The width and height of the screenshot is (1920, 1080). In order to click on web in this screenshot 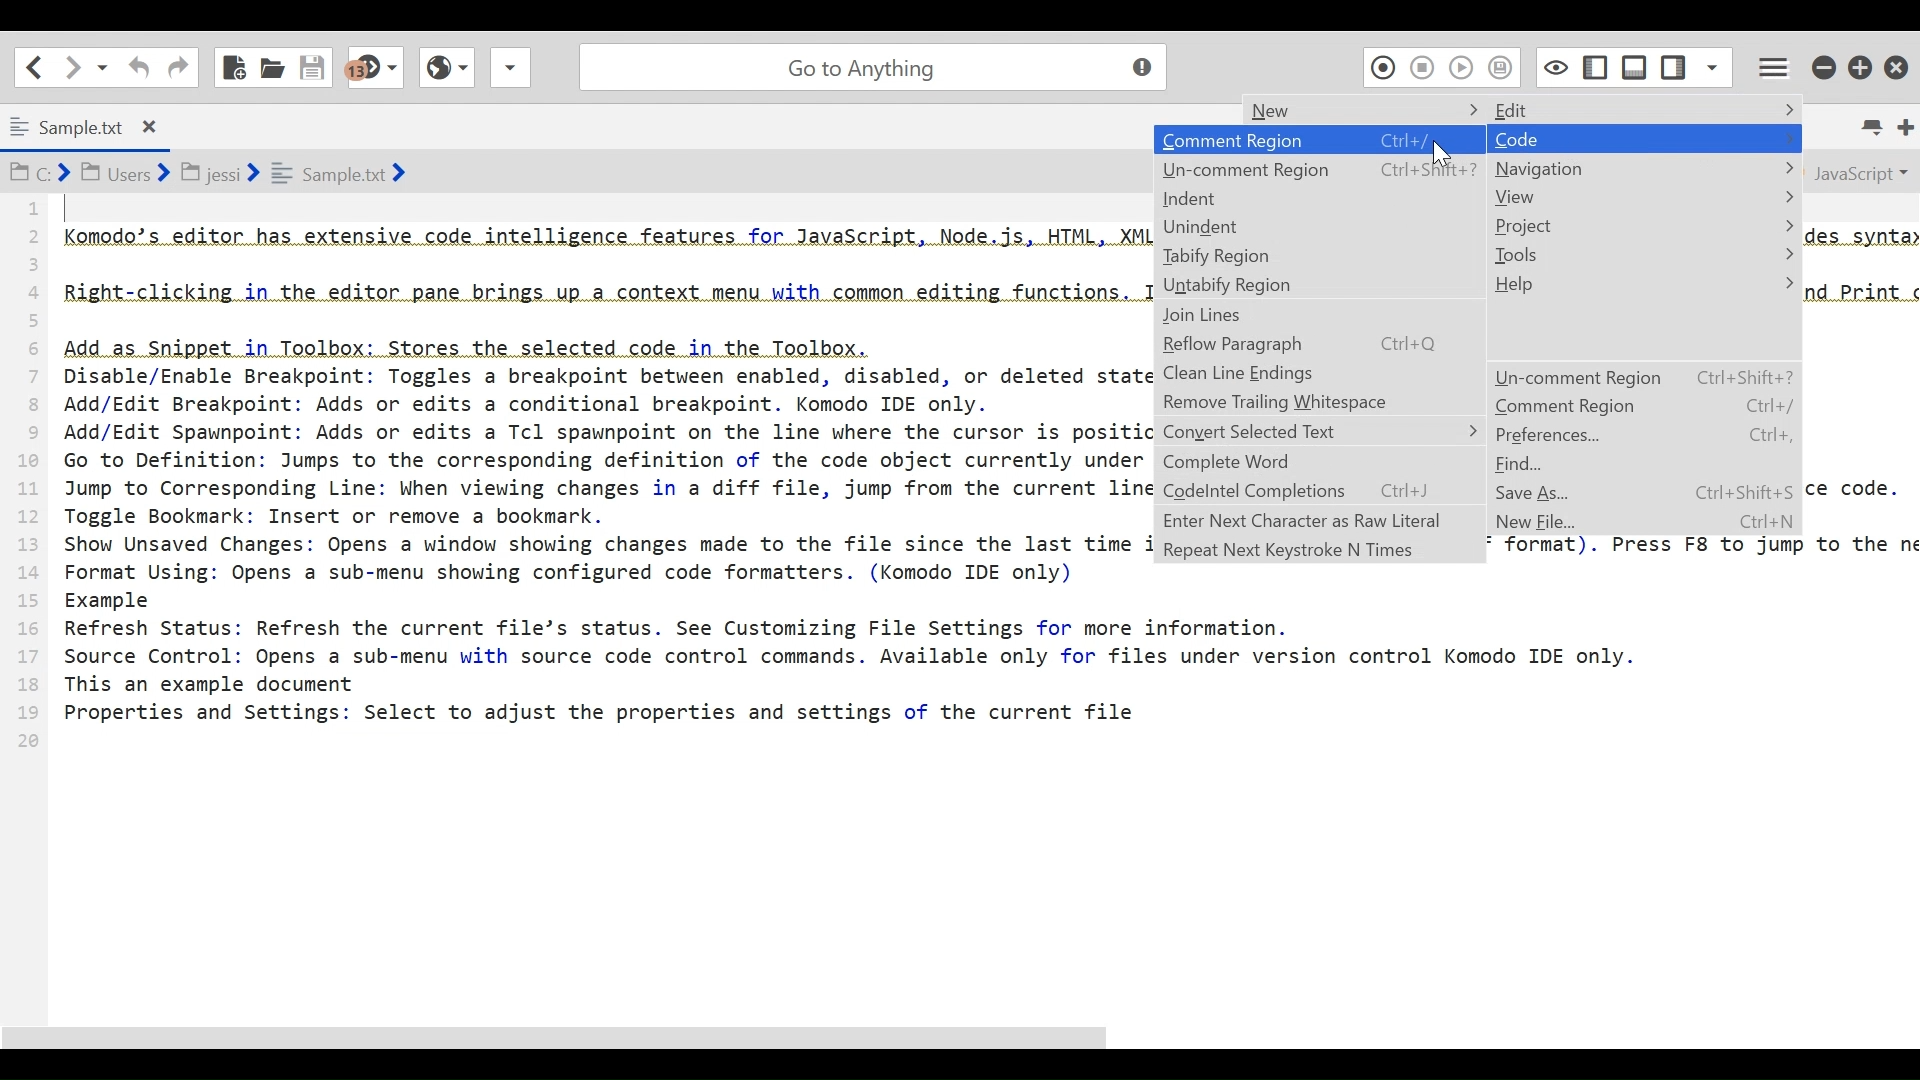, I will do `click(444, 73)`.